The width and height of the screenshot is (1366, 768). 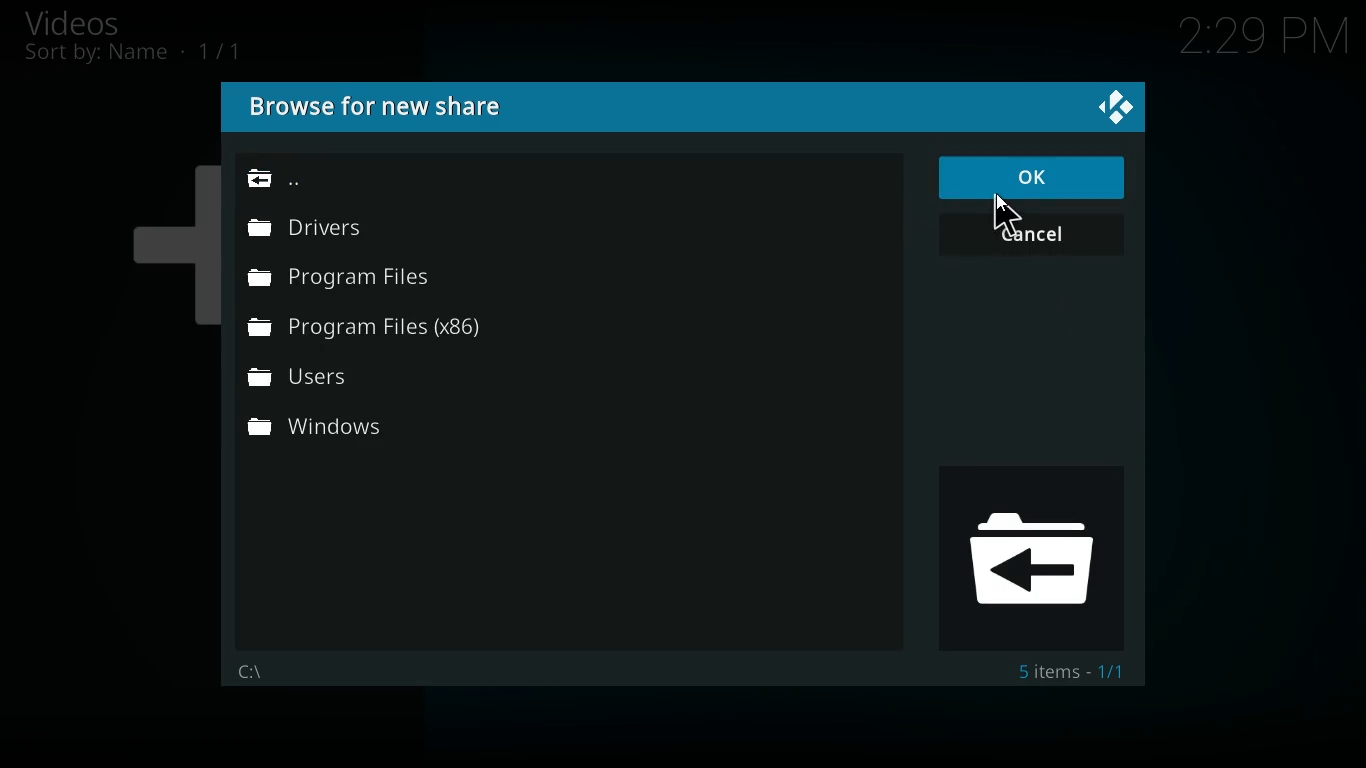 What do you see at coordinates (1008, 211) in the screenshot?
I see `Cursor` at bounding box center [1008, 211].